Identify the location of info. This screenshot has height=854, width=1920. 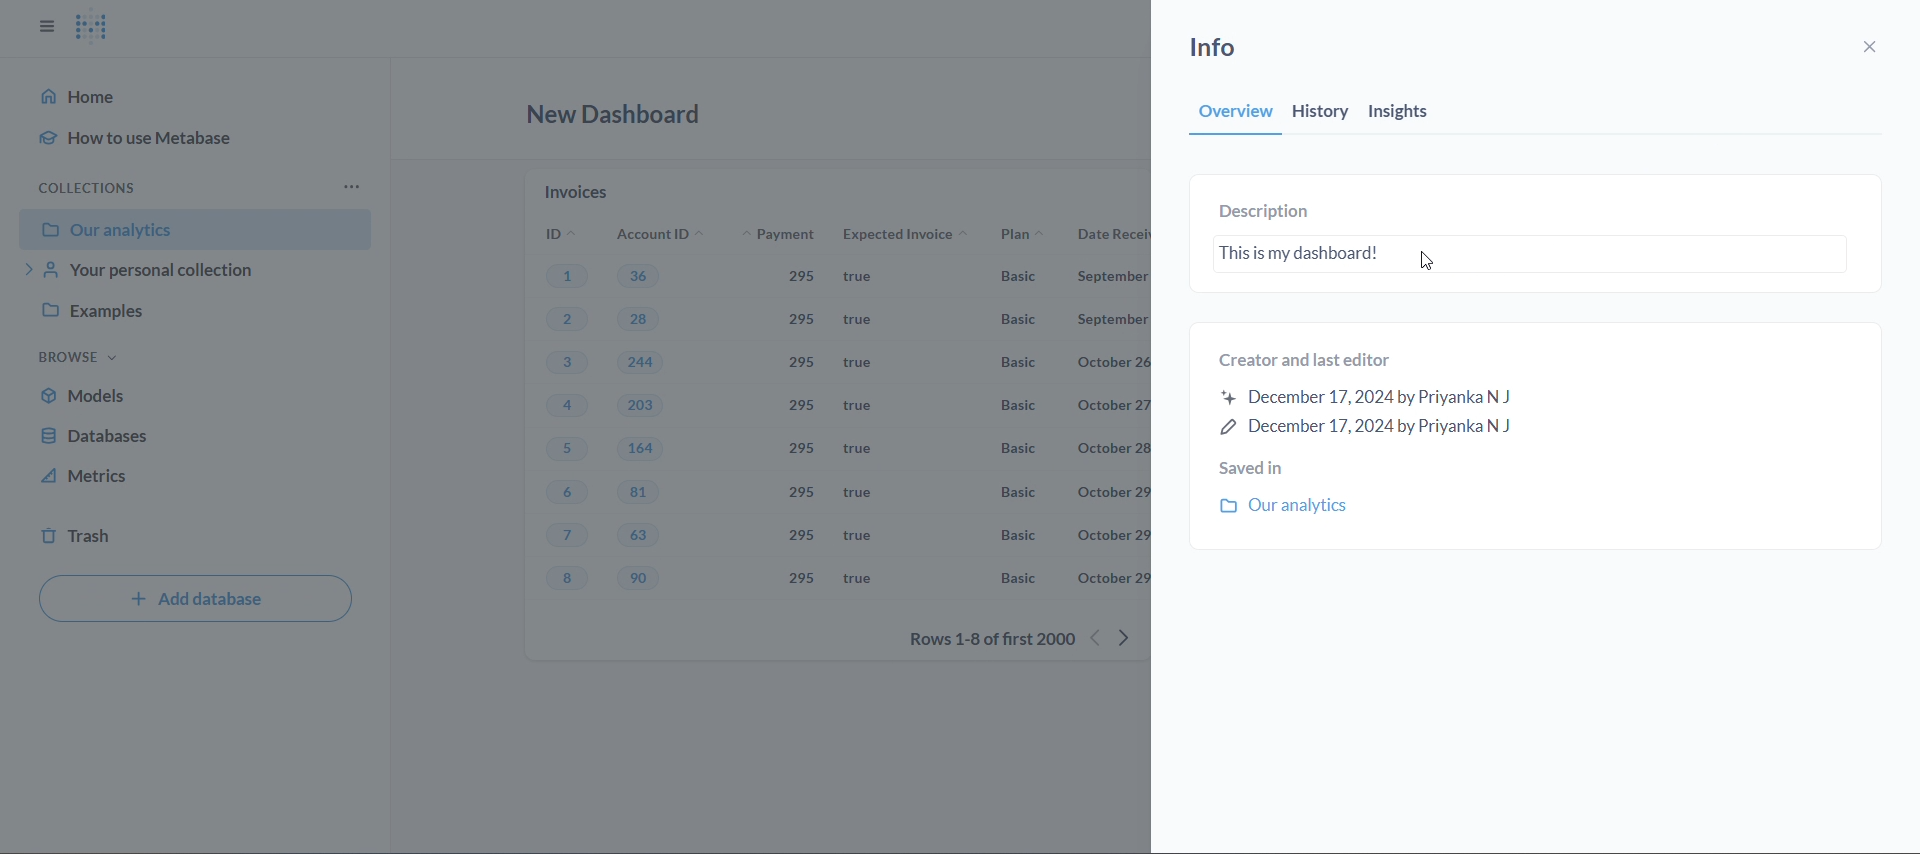
(1231, 45).